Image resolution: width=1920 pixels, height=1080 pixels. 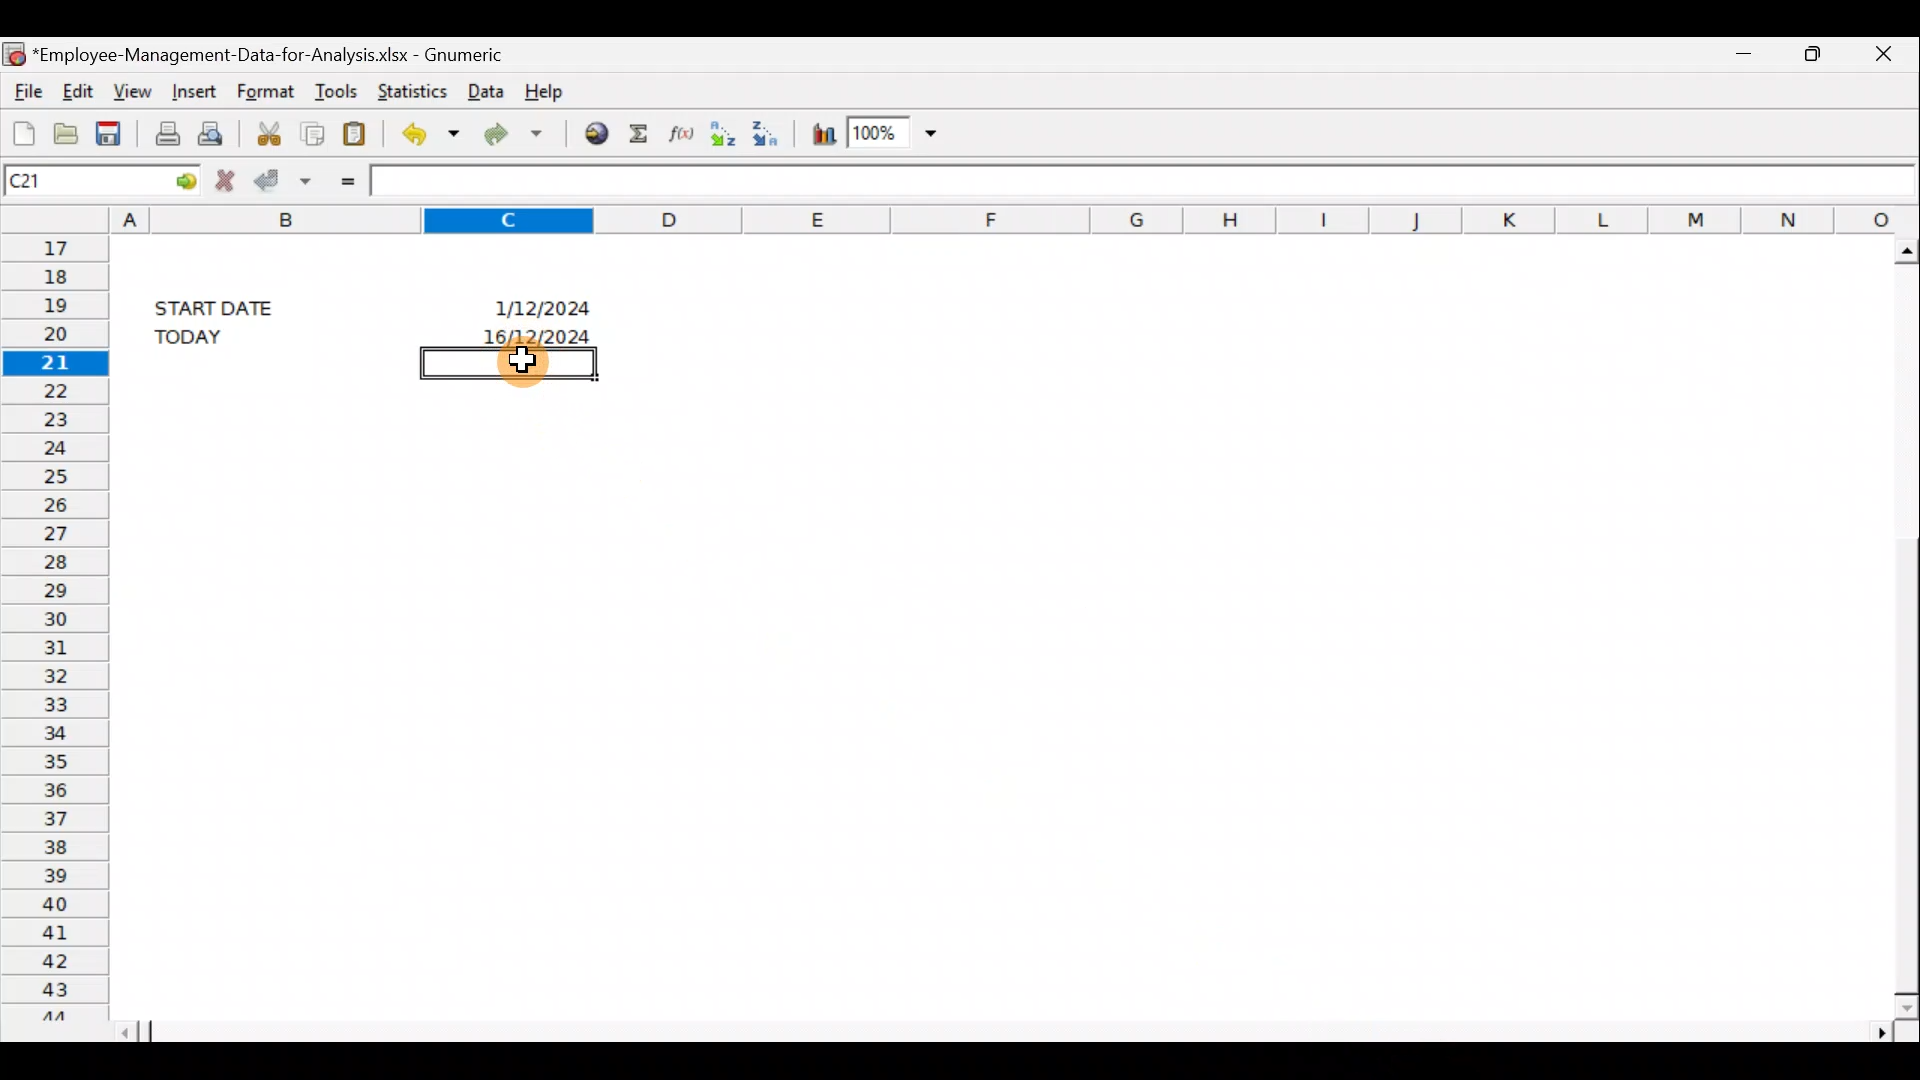 I want to click on TODAY, so click(x=221, y=336).